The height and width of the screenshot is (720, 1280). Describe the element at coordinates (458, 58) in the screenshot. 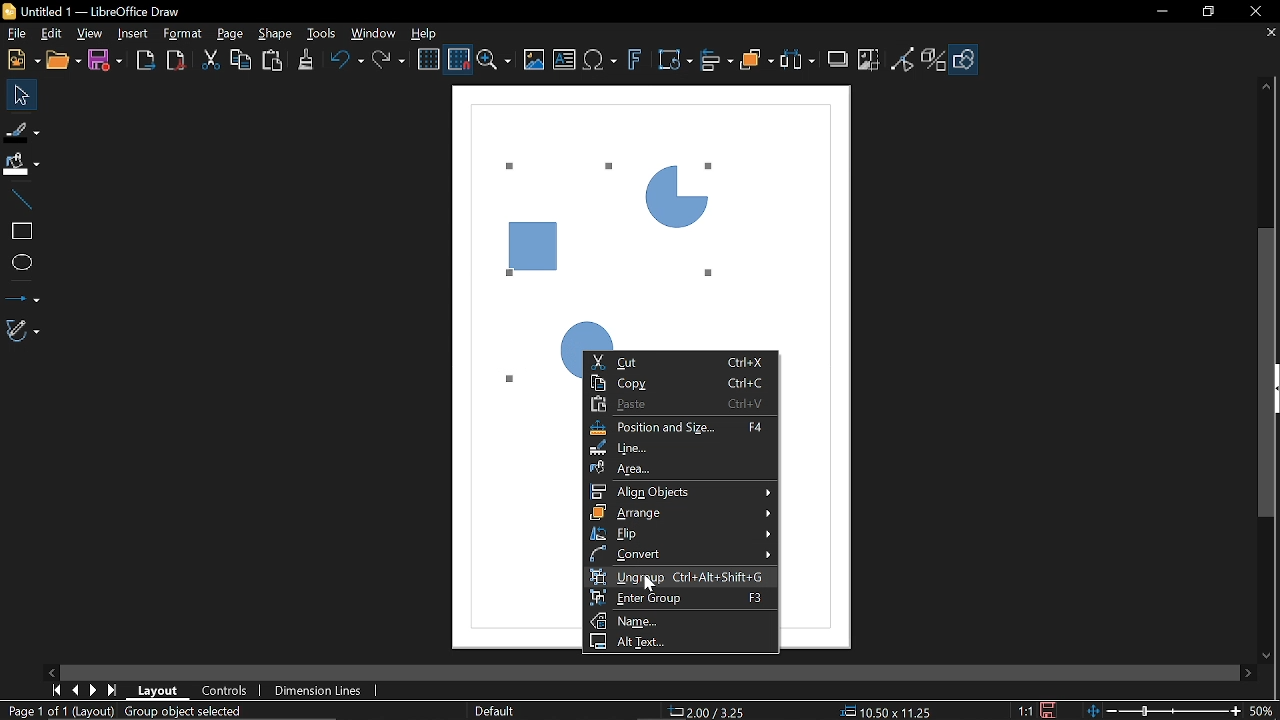

I see `Snap to grid` at that location.